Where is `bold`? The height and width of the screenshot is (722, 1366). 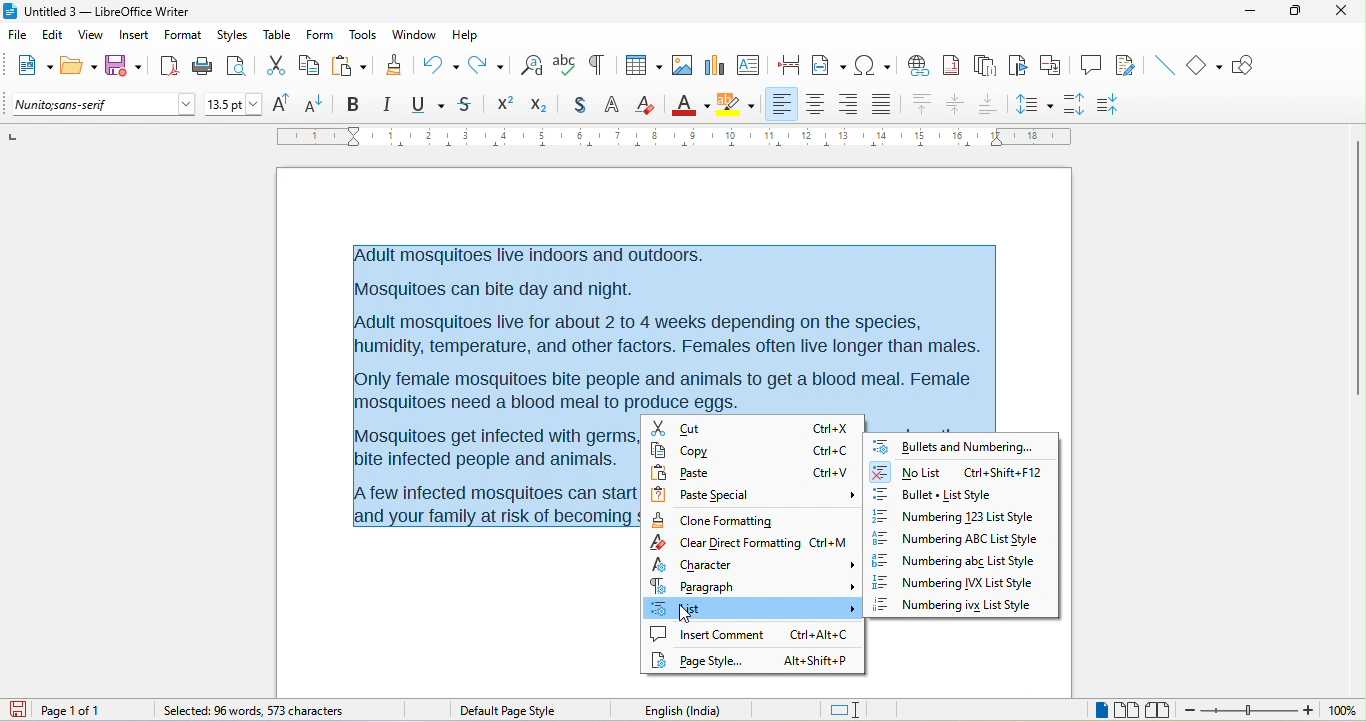 bold is located at coordinates (355, 103).